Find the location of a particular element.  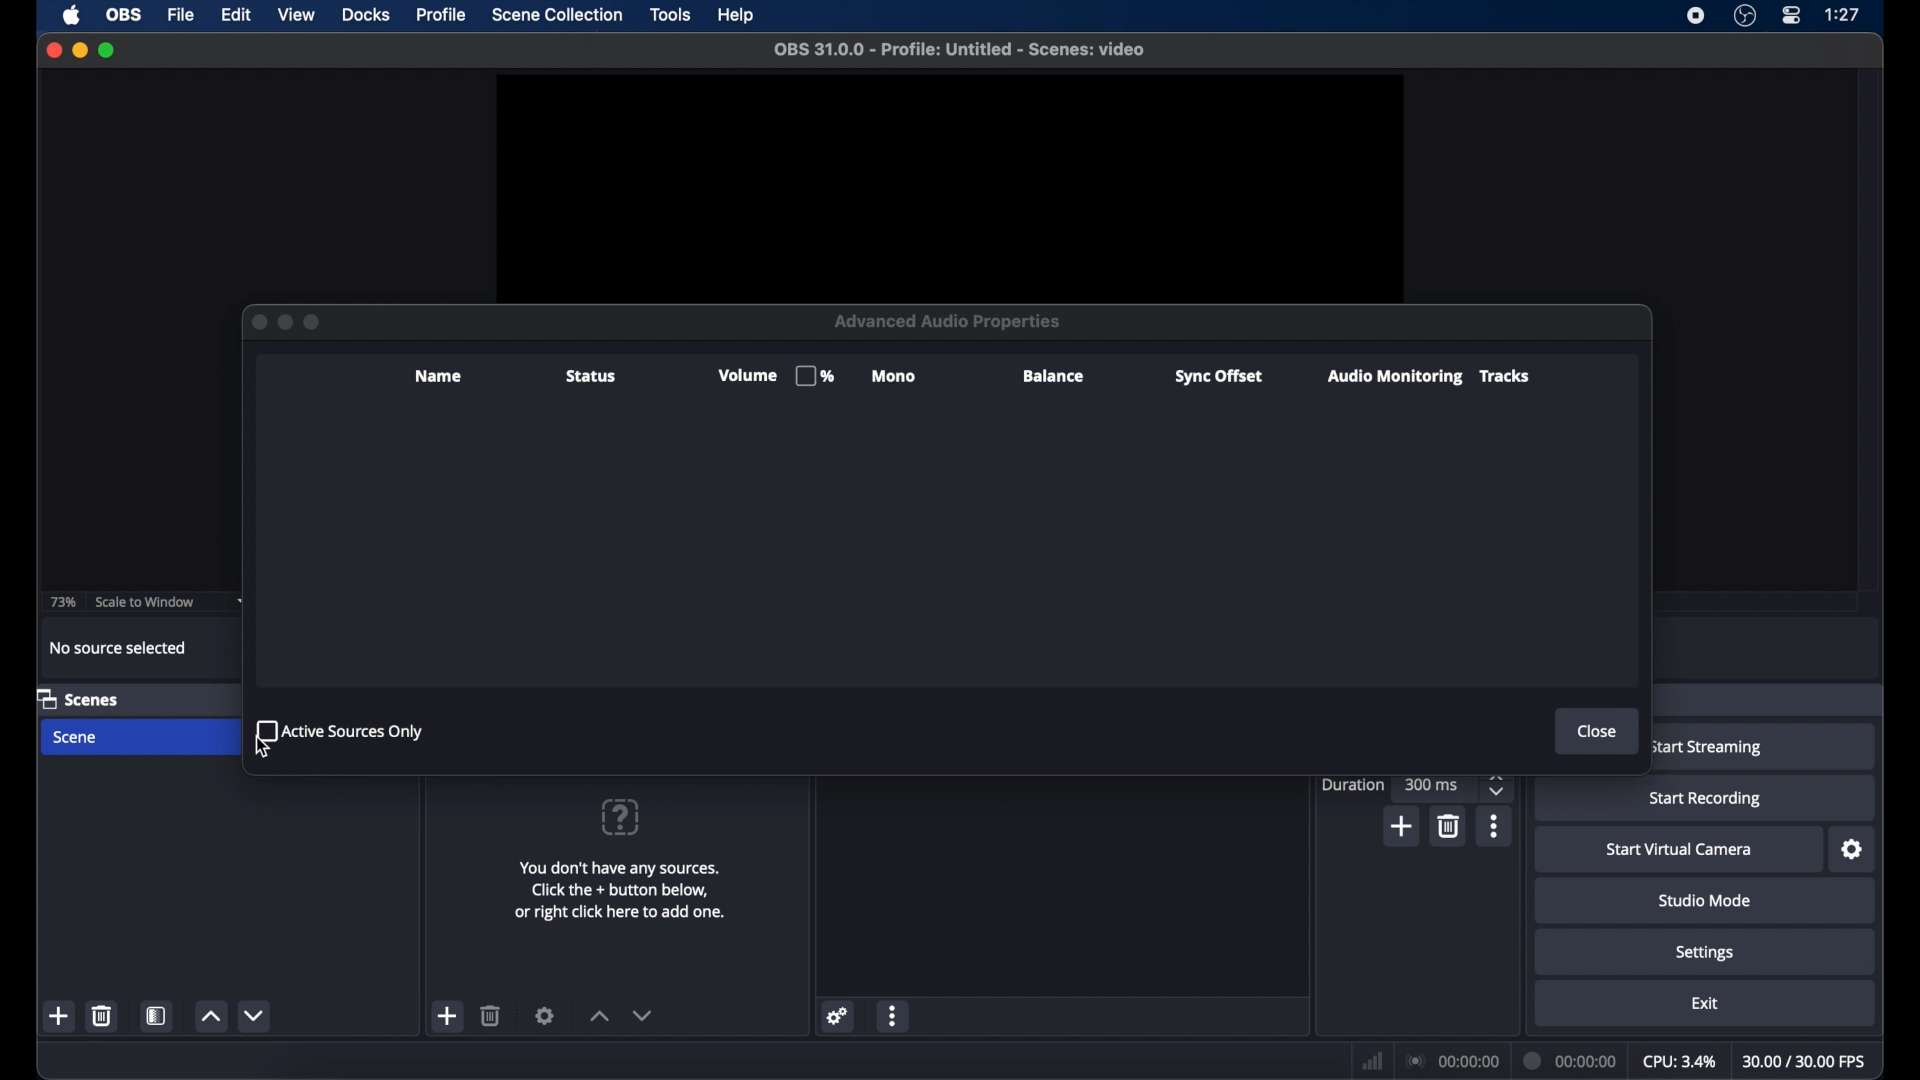

decrement is located at coordinates (643, 1015).